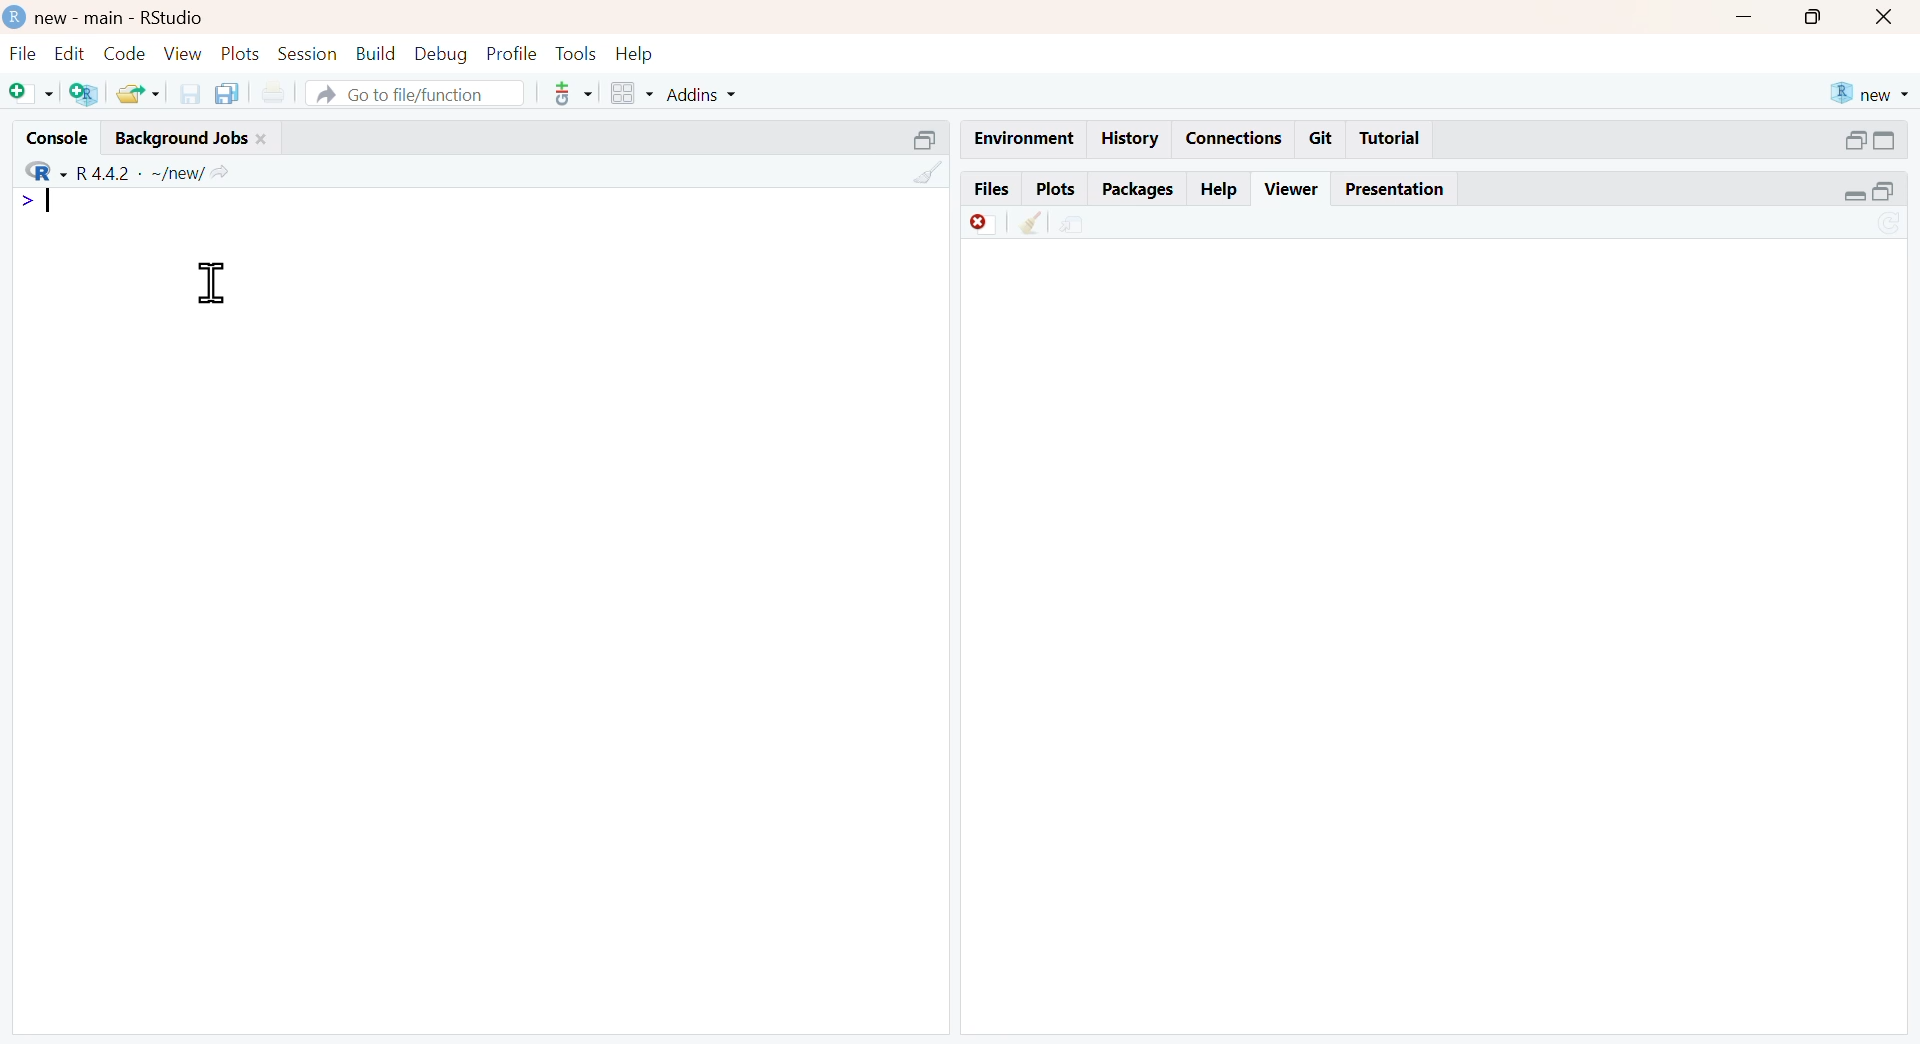  I want to click on Plots, so click(239, 54).